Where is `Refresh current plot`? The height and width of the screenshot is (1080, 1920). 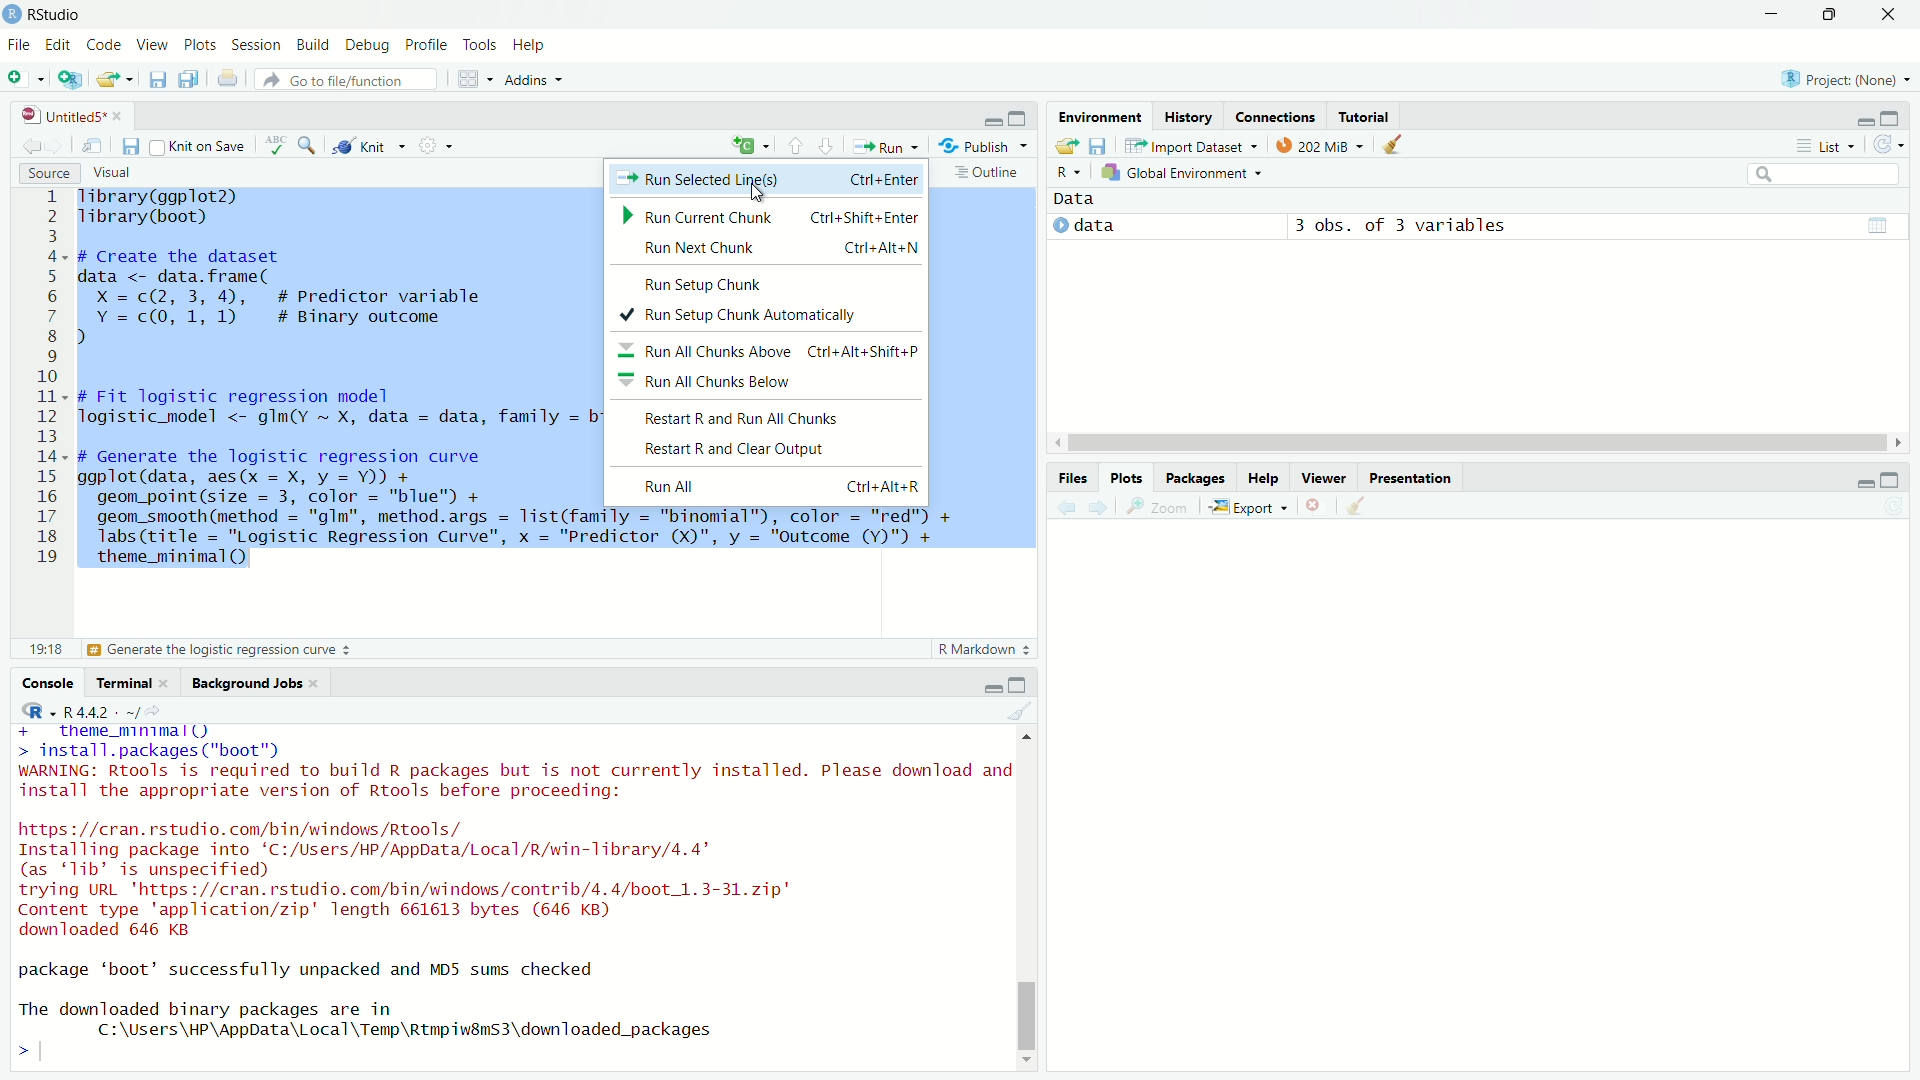
Refresh current plot is located at coordinates (1894, 507).